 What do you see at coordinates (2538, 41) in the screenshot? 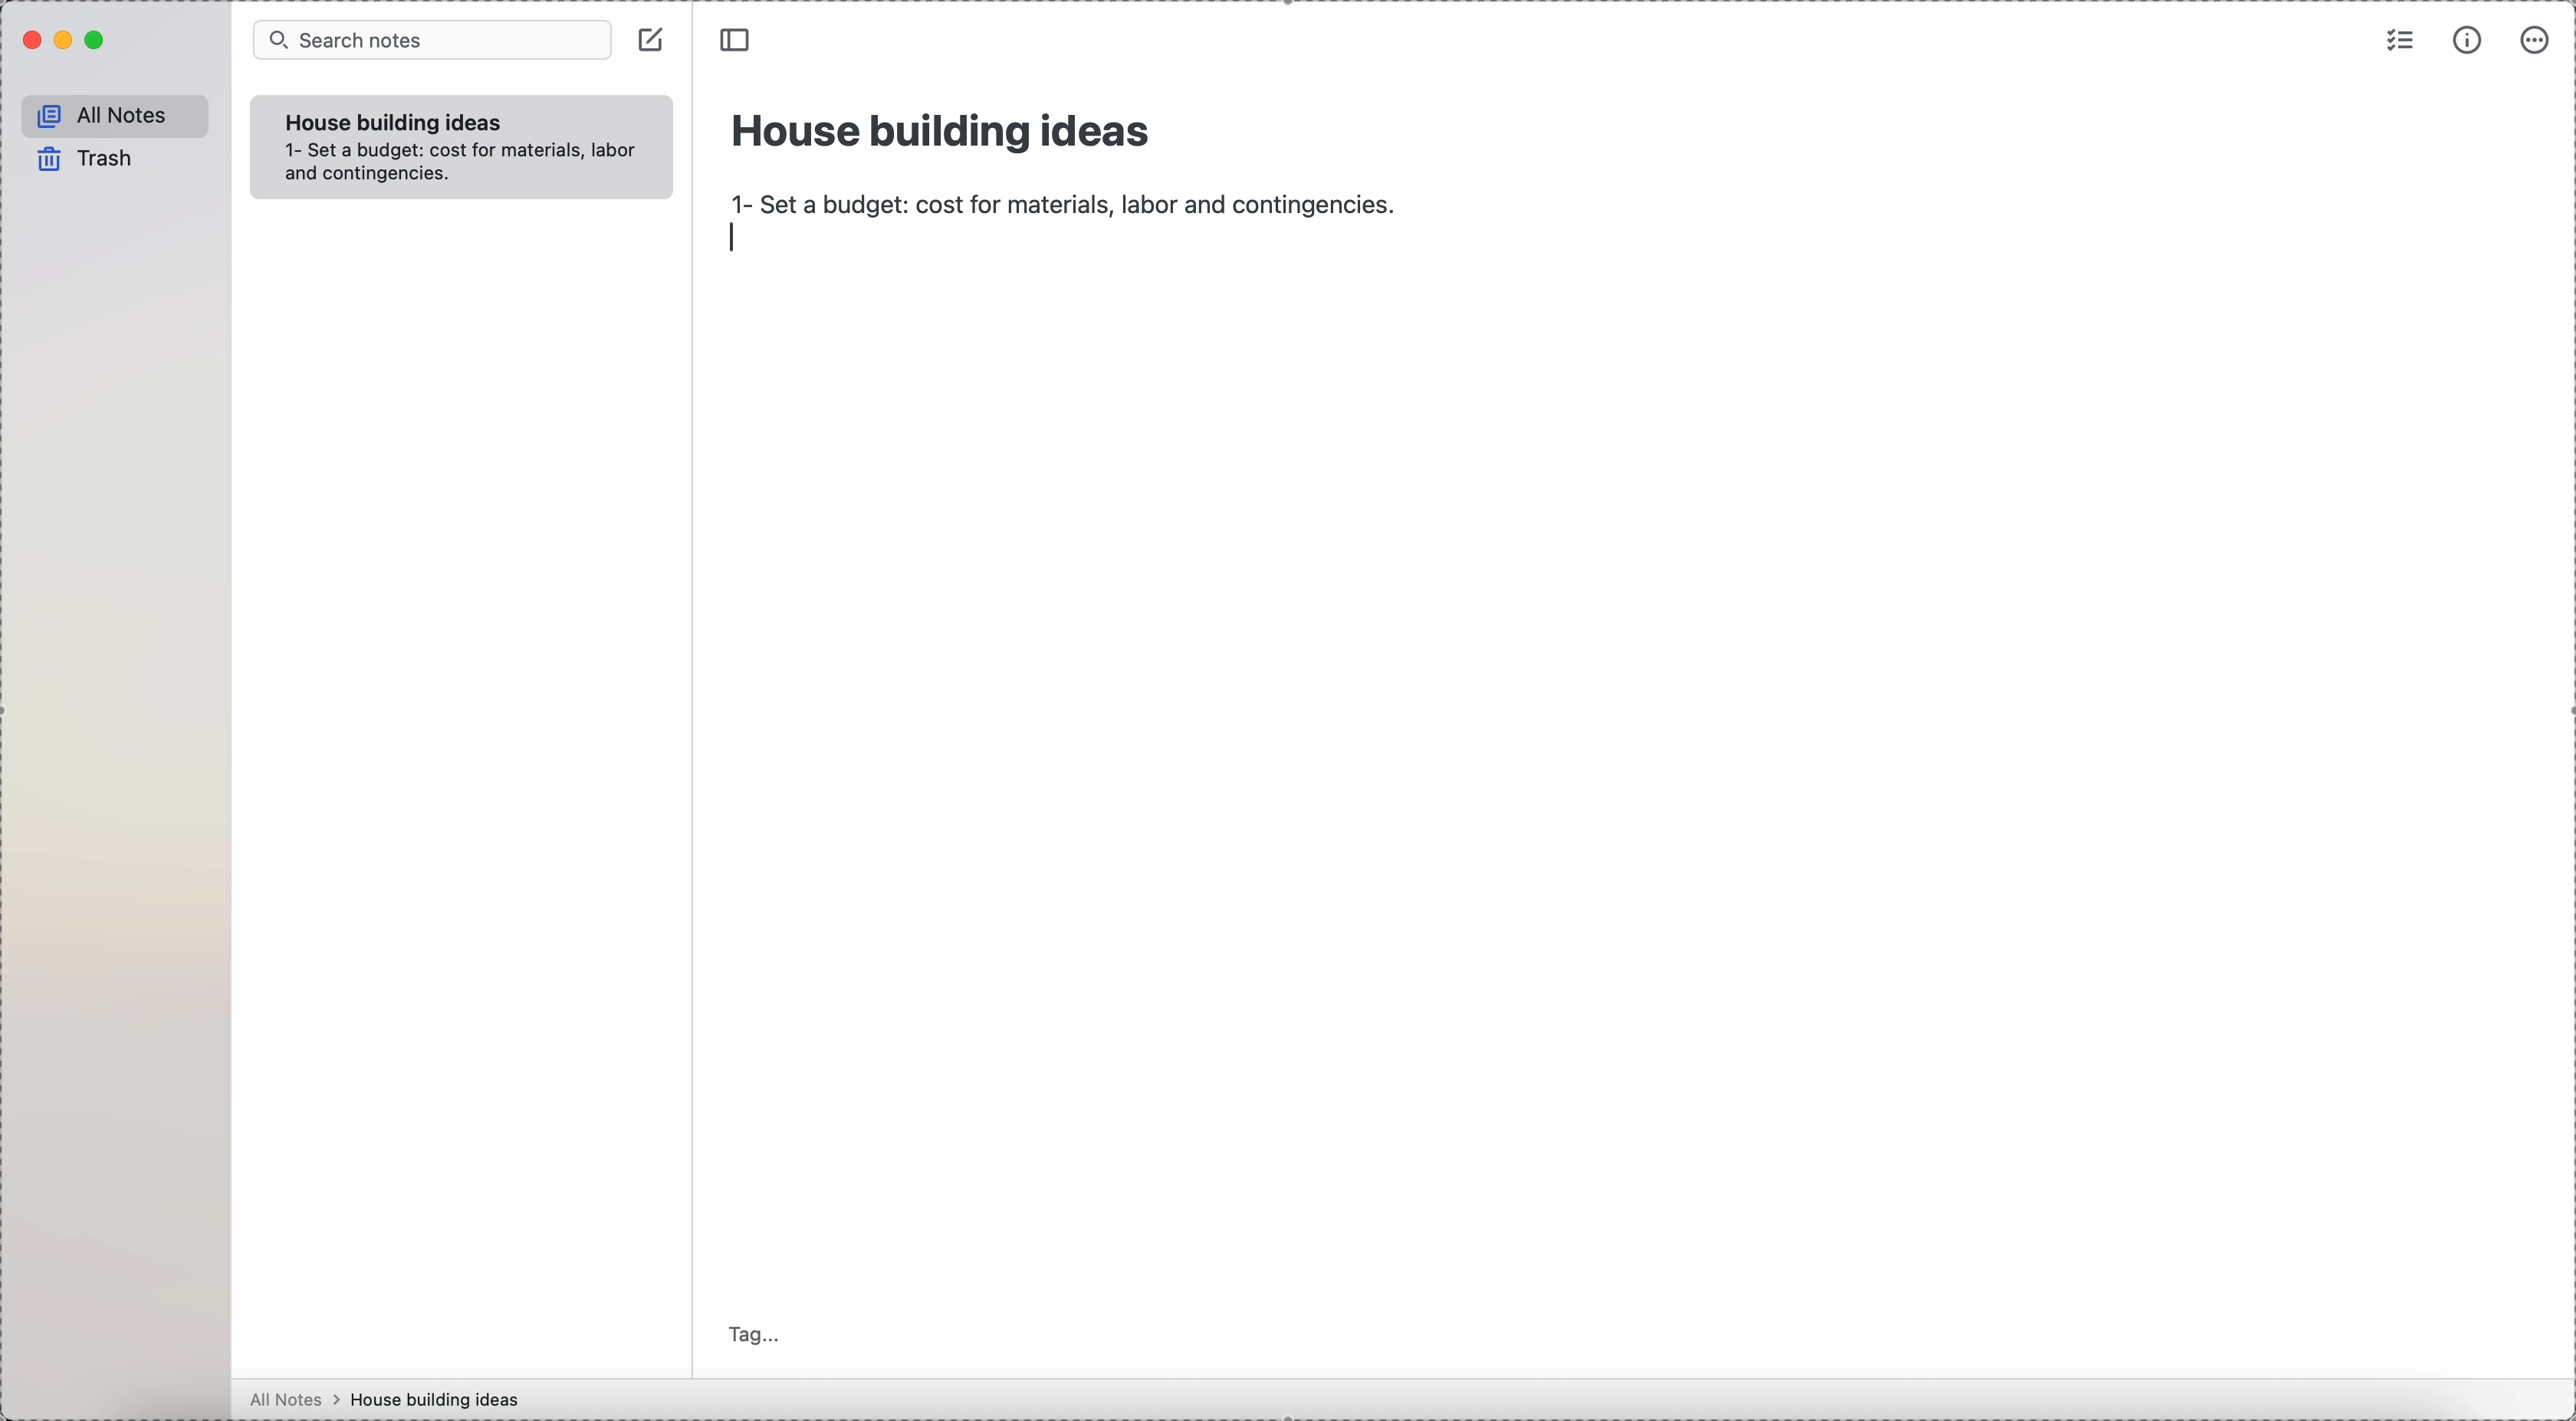
I see `more options` at bounding box center [2538, 41].